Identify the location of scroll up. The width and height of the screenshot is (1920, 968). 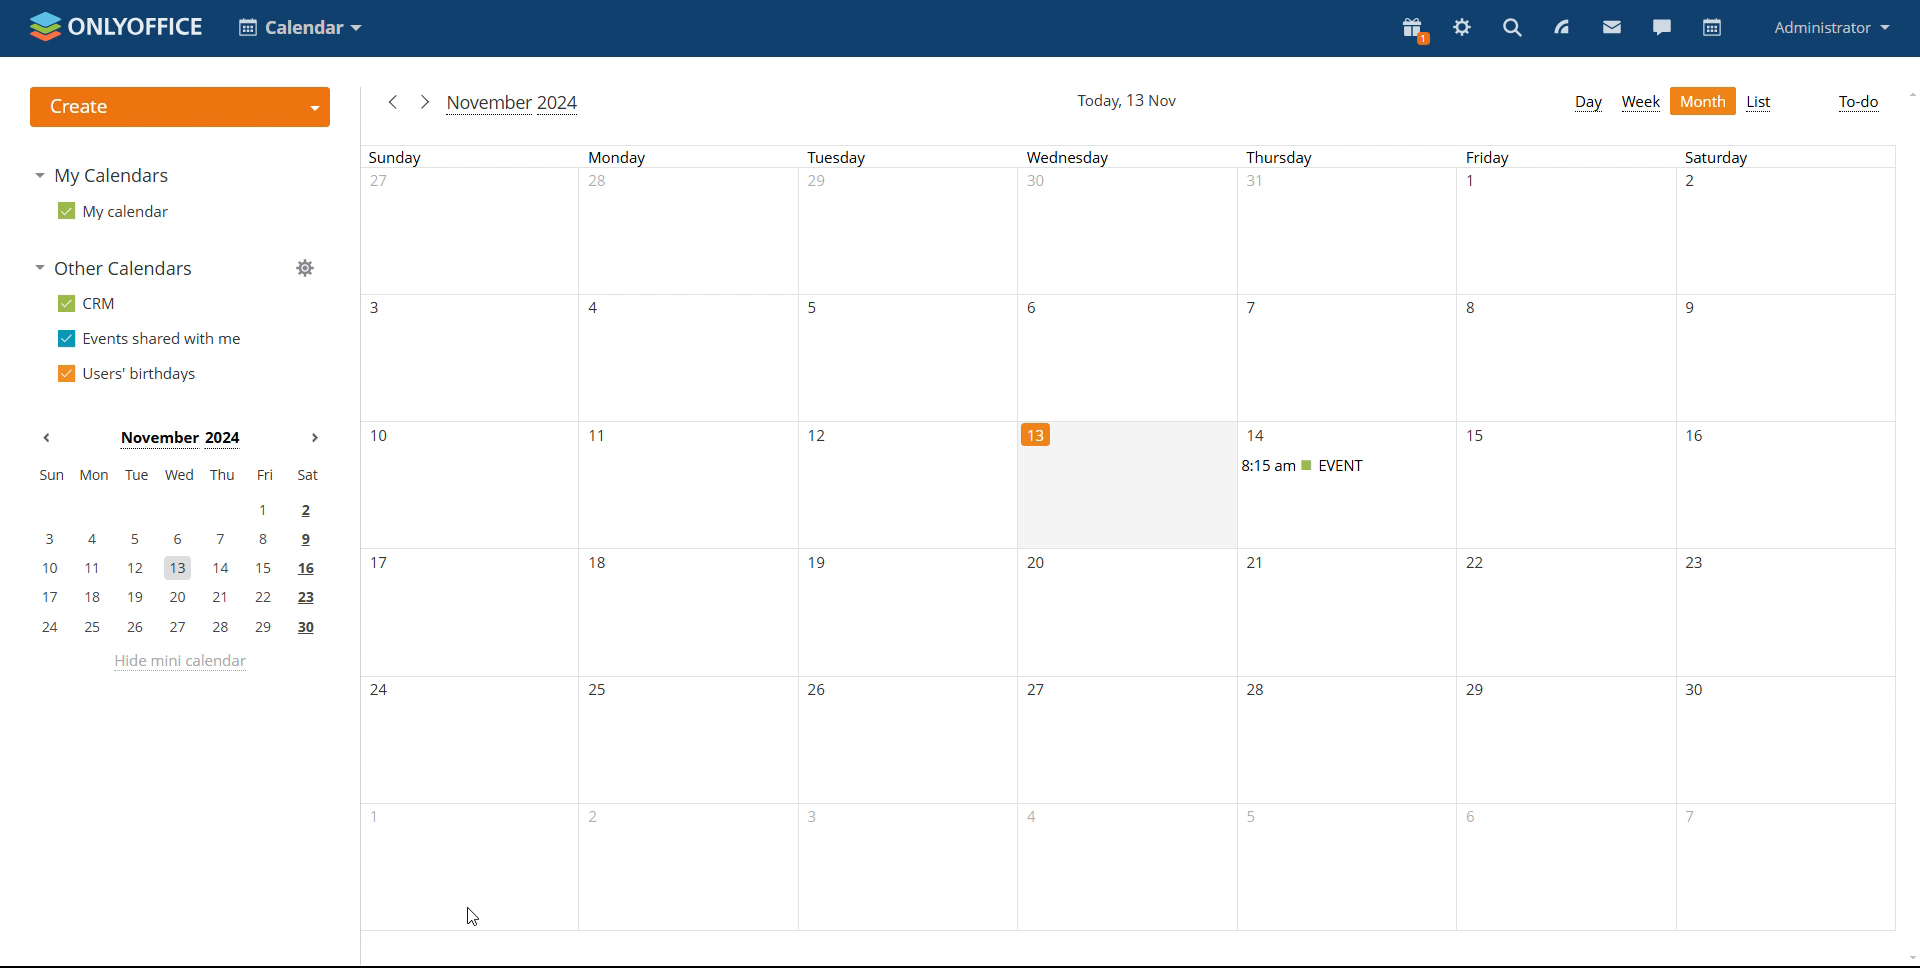
(1908, 94).